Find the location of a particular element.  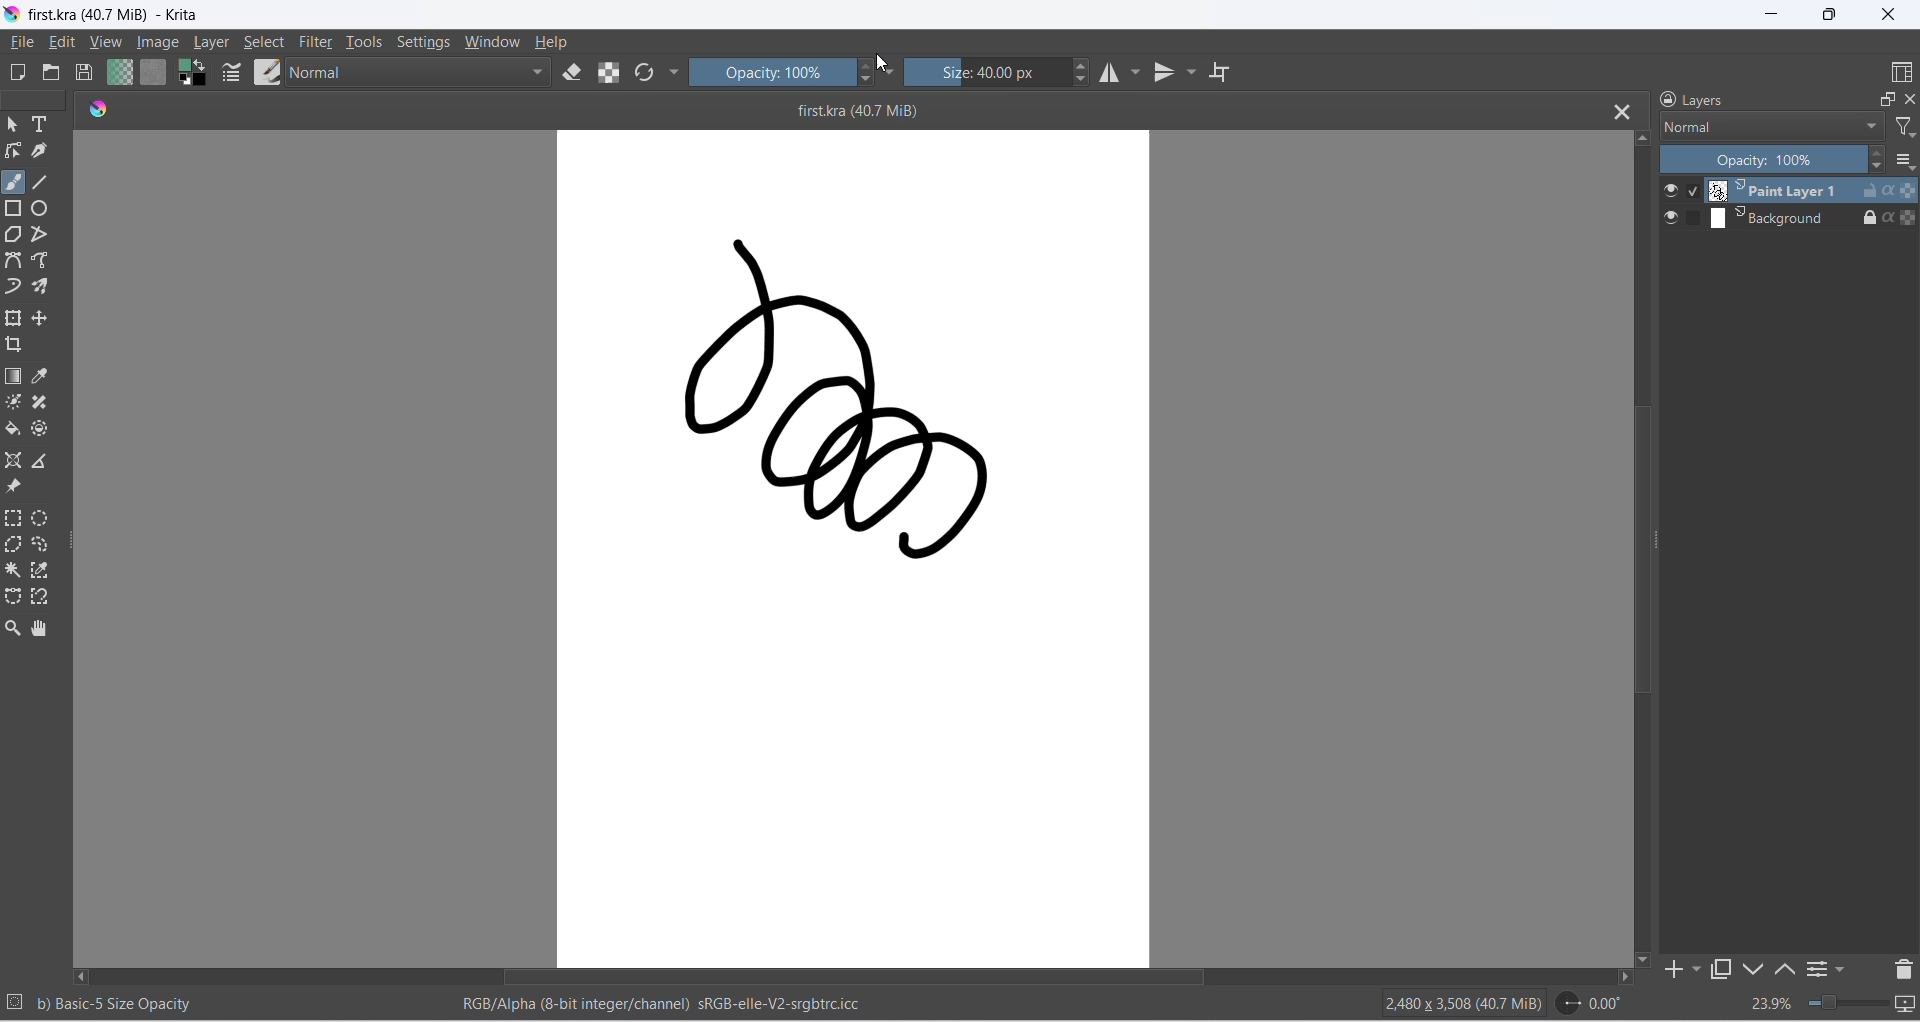

save is located at coordinates (85, 72).